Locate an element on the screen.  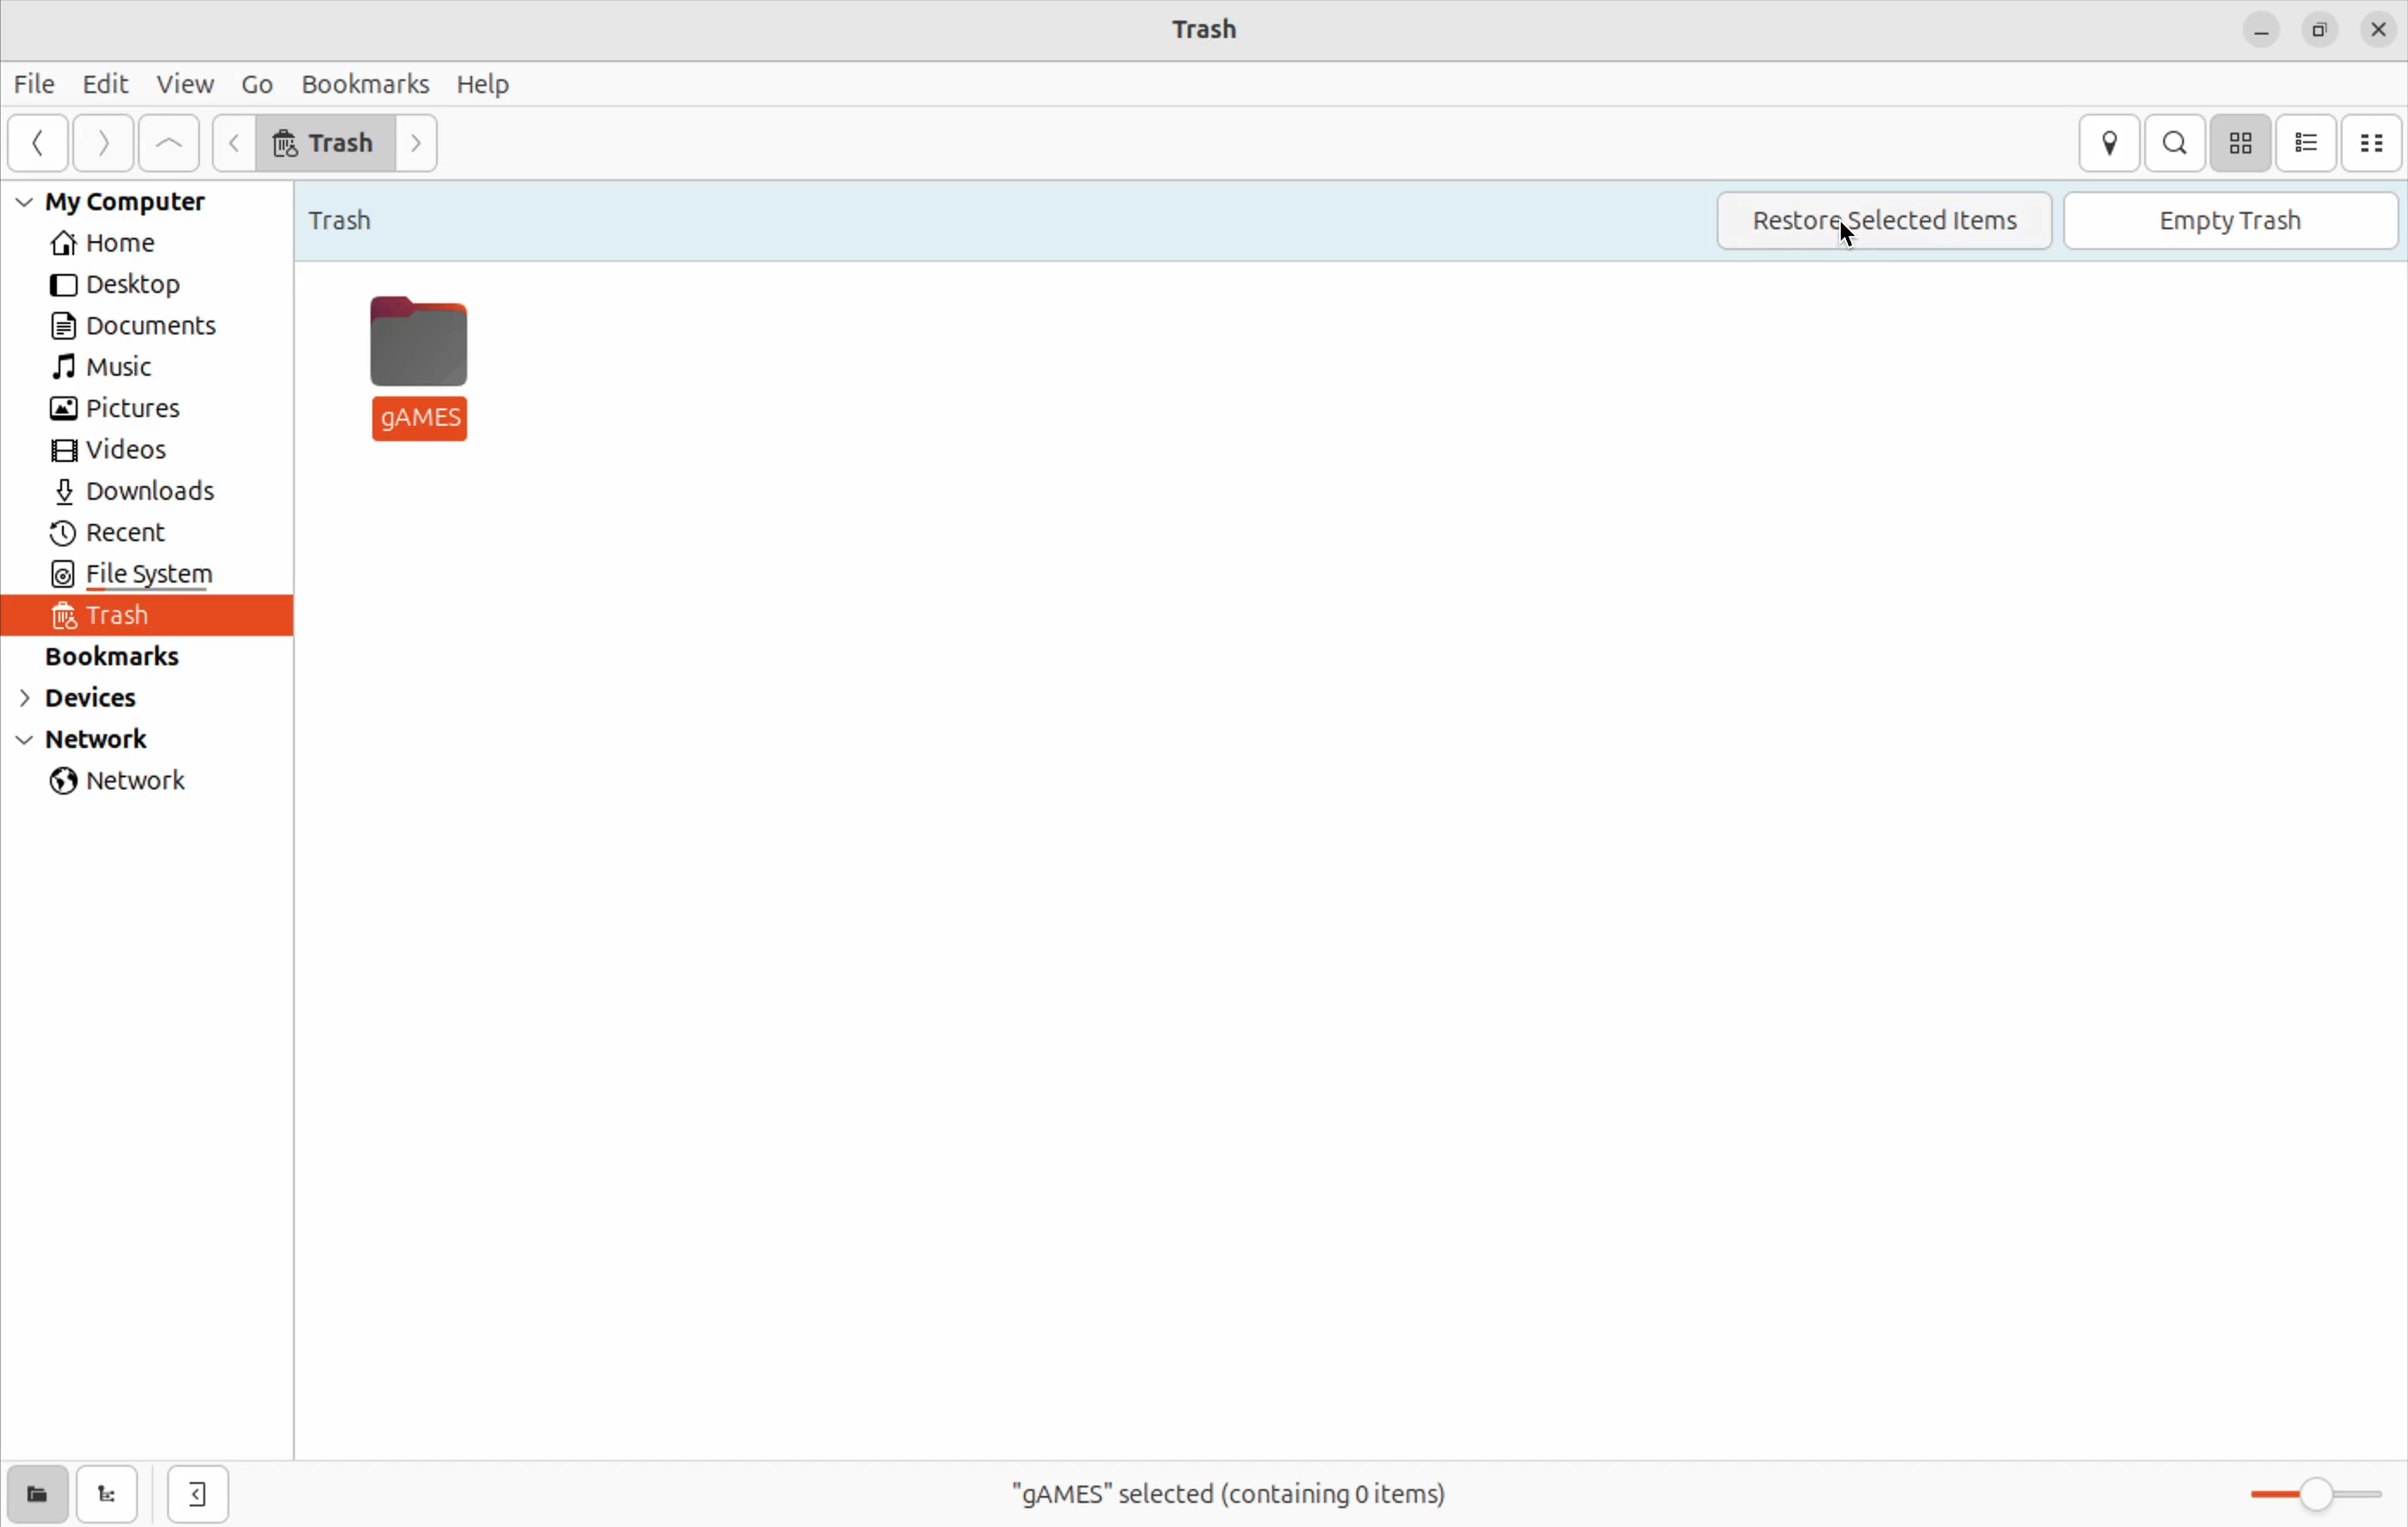
Games is located at coordinates (423, 364).